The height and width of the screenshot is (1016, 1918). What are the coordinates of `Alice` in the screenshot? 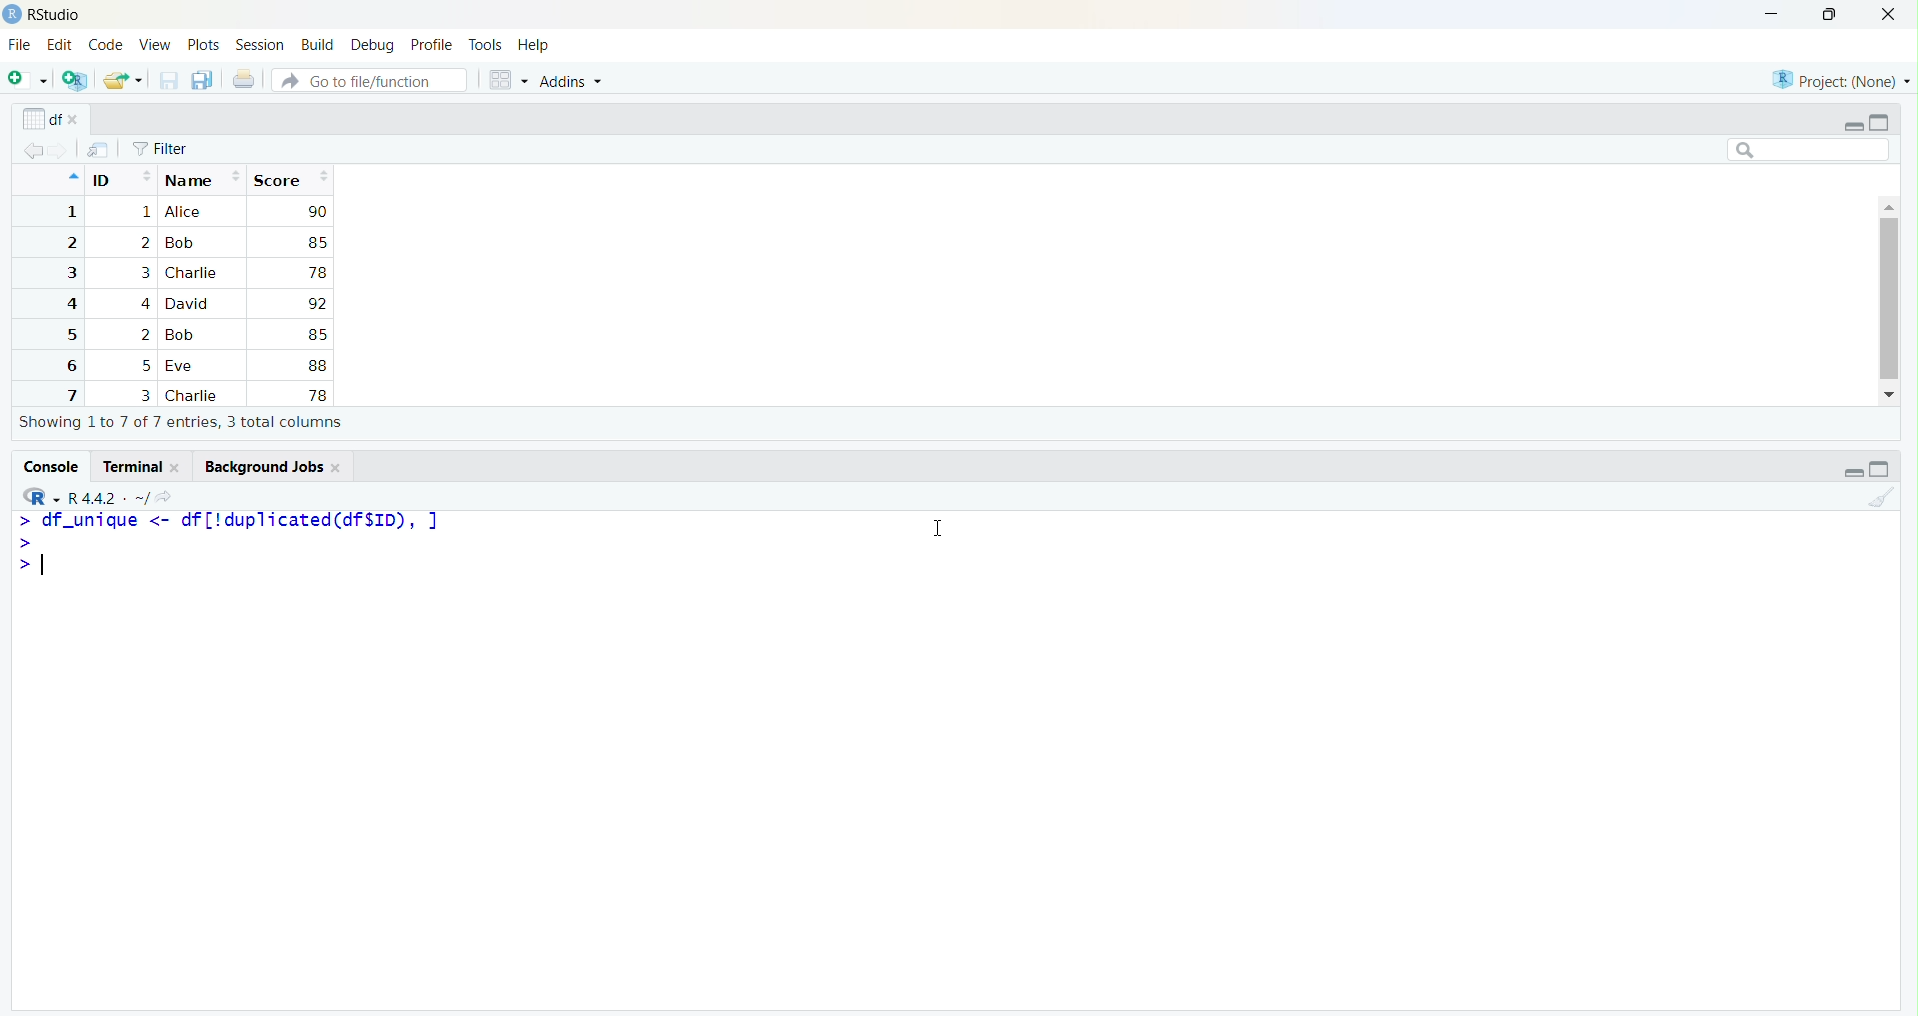 It's located at (186, 212).